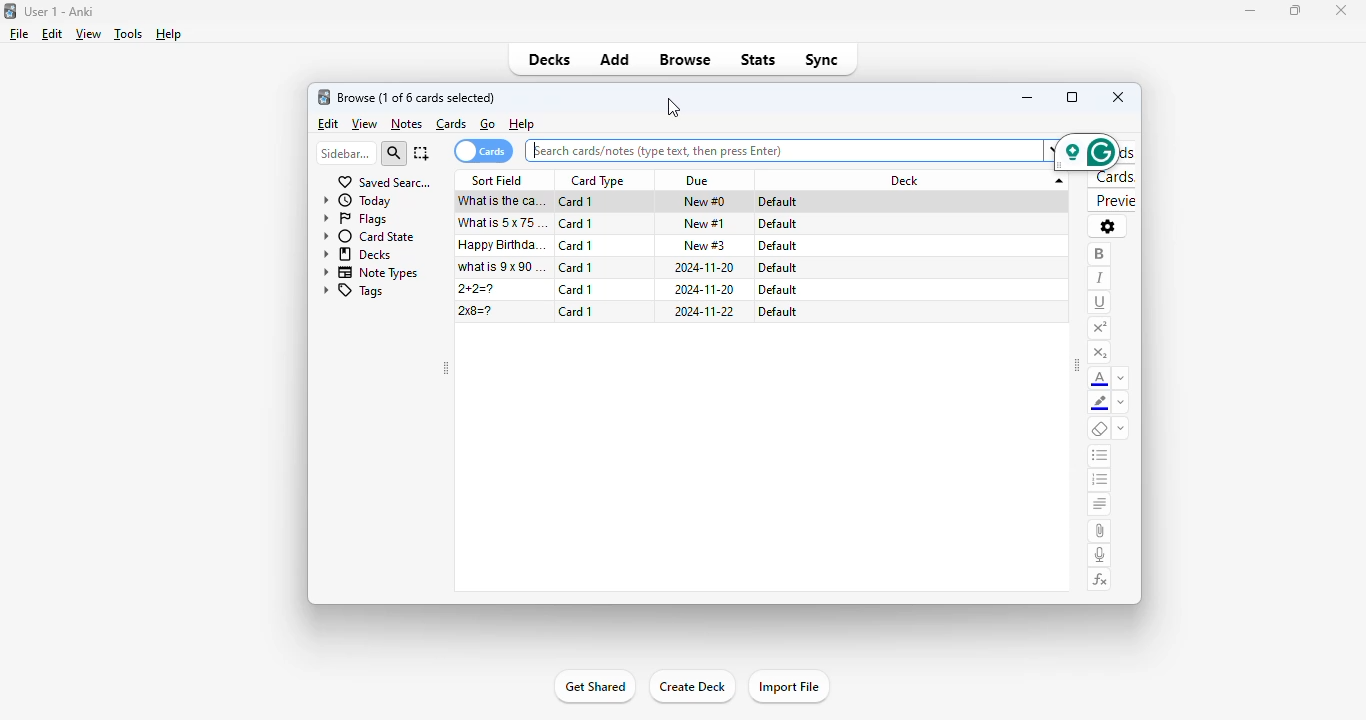  What do you see at coordinates (1100, 352) in the screenshot?
I see `subscript` at bounding box center [1100, 352].